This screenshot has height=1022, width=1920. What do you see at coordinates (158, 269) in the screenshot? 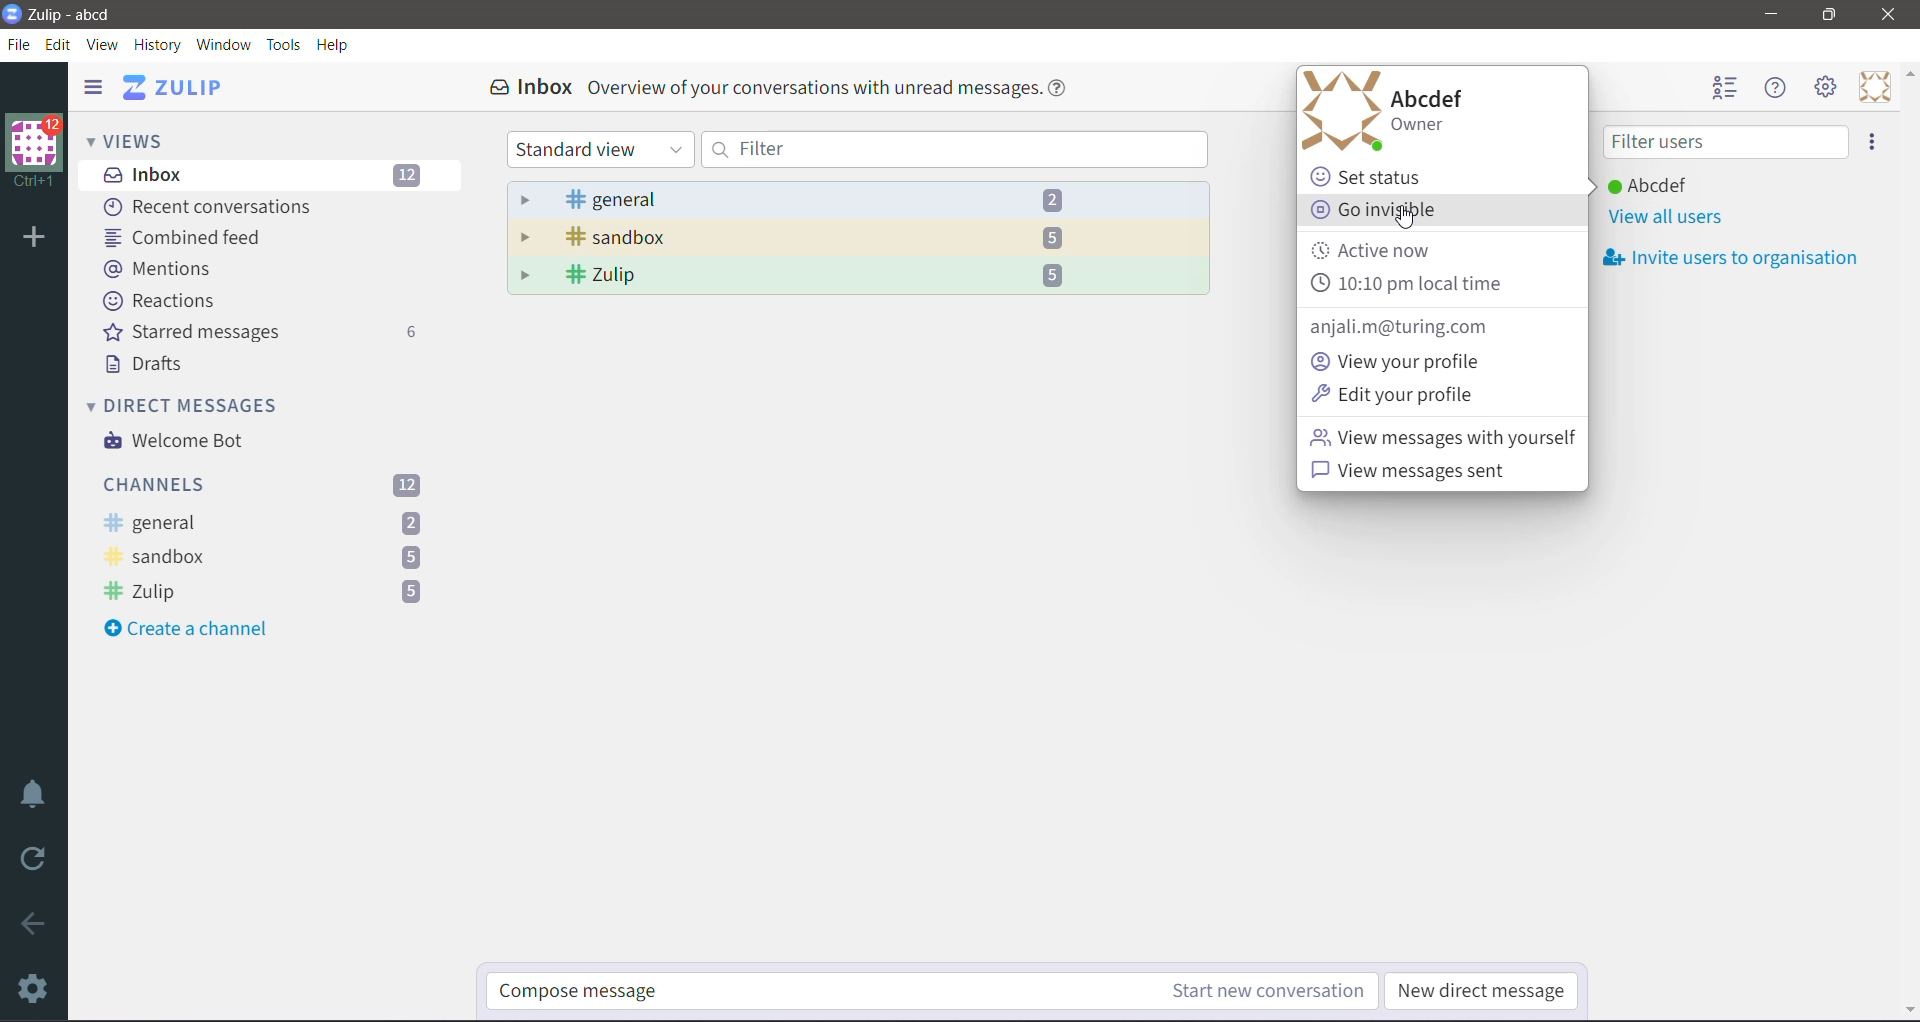
I see `Mentions` at bounding box center [158, 269].